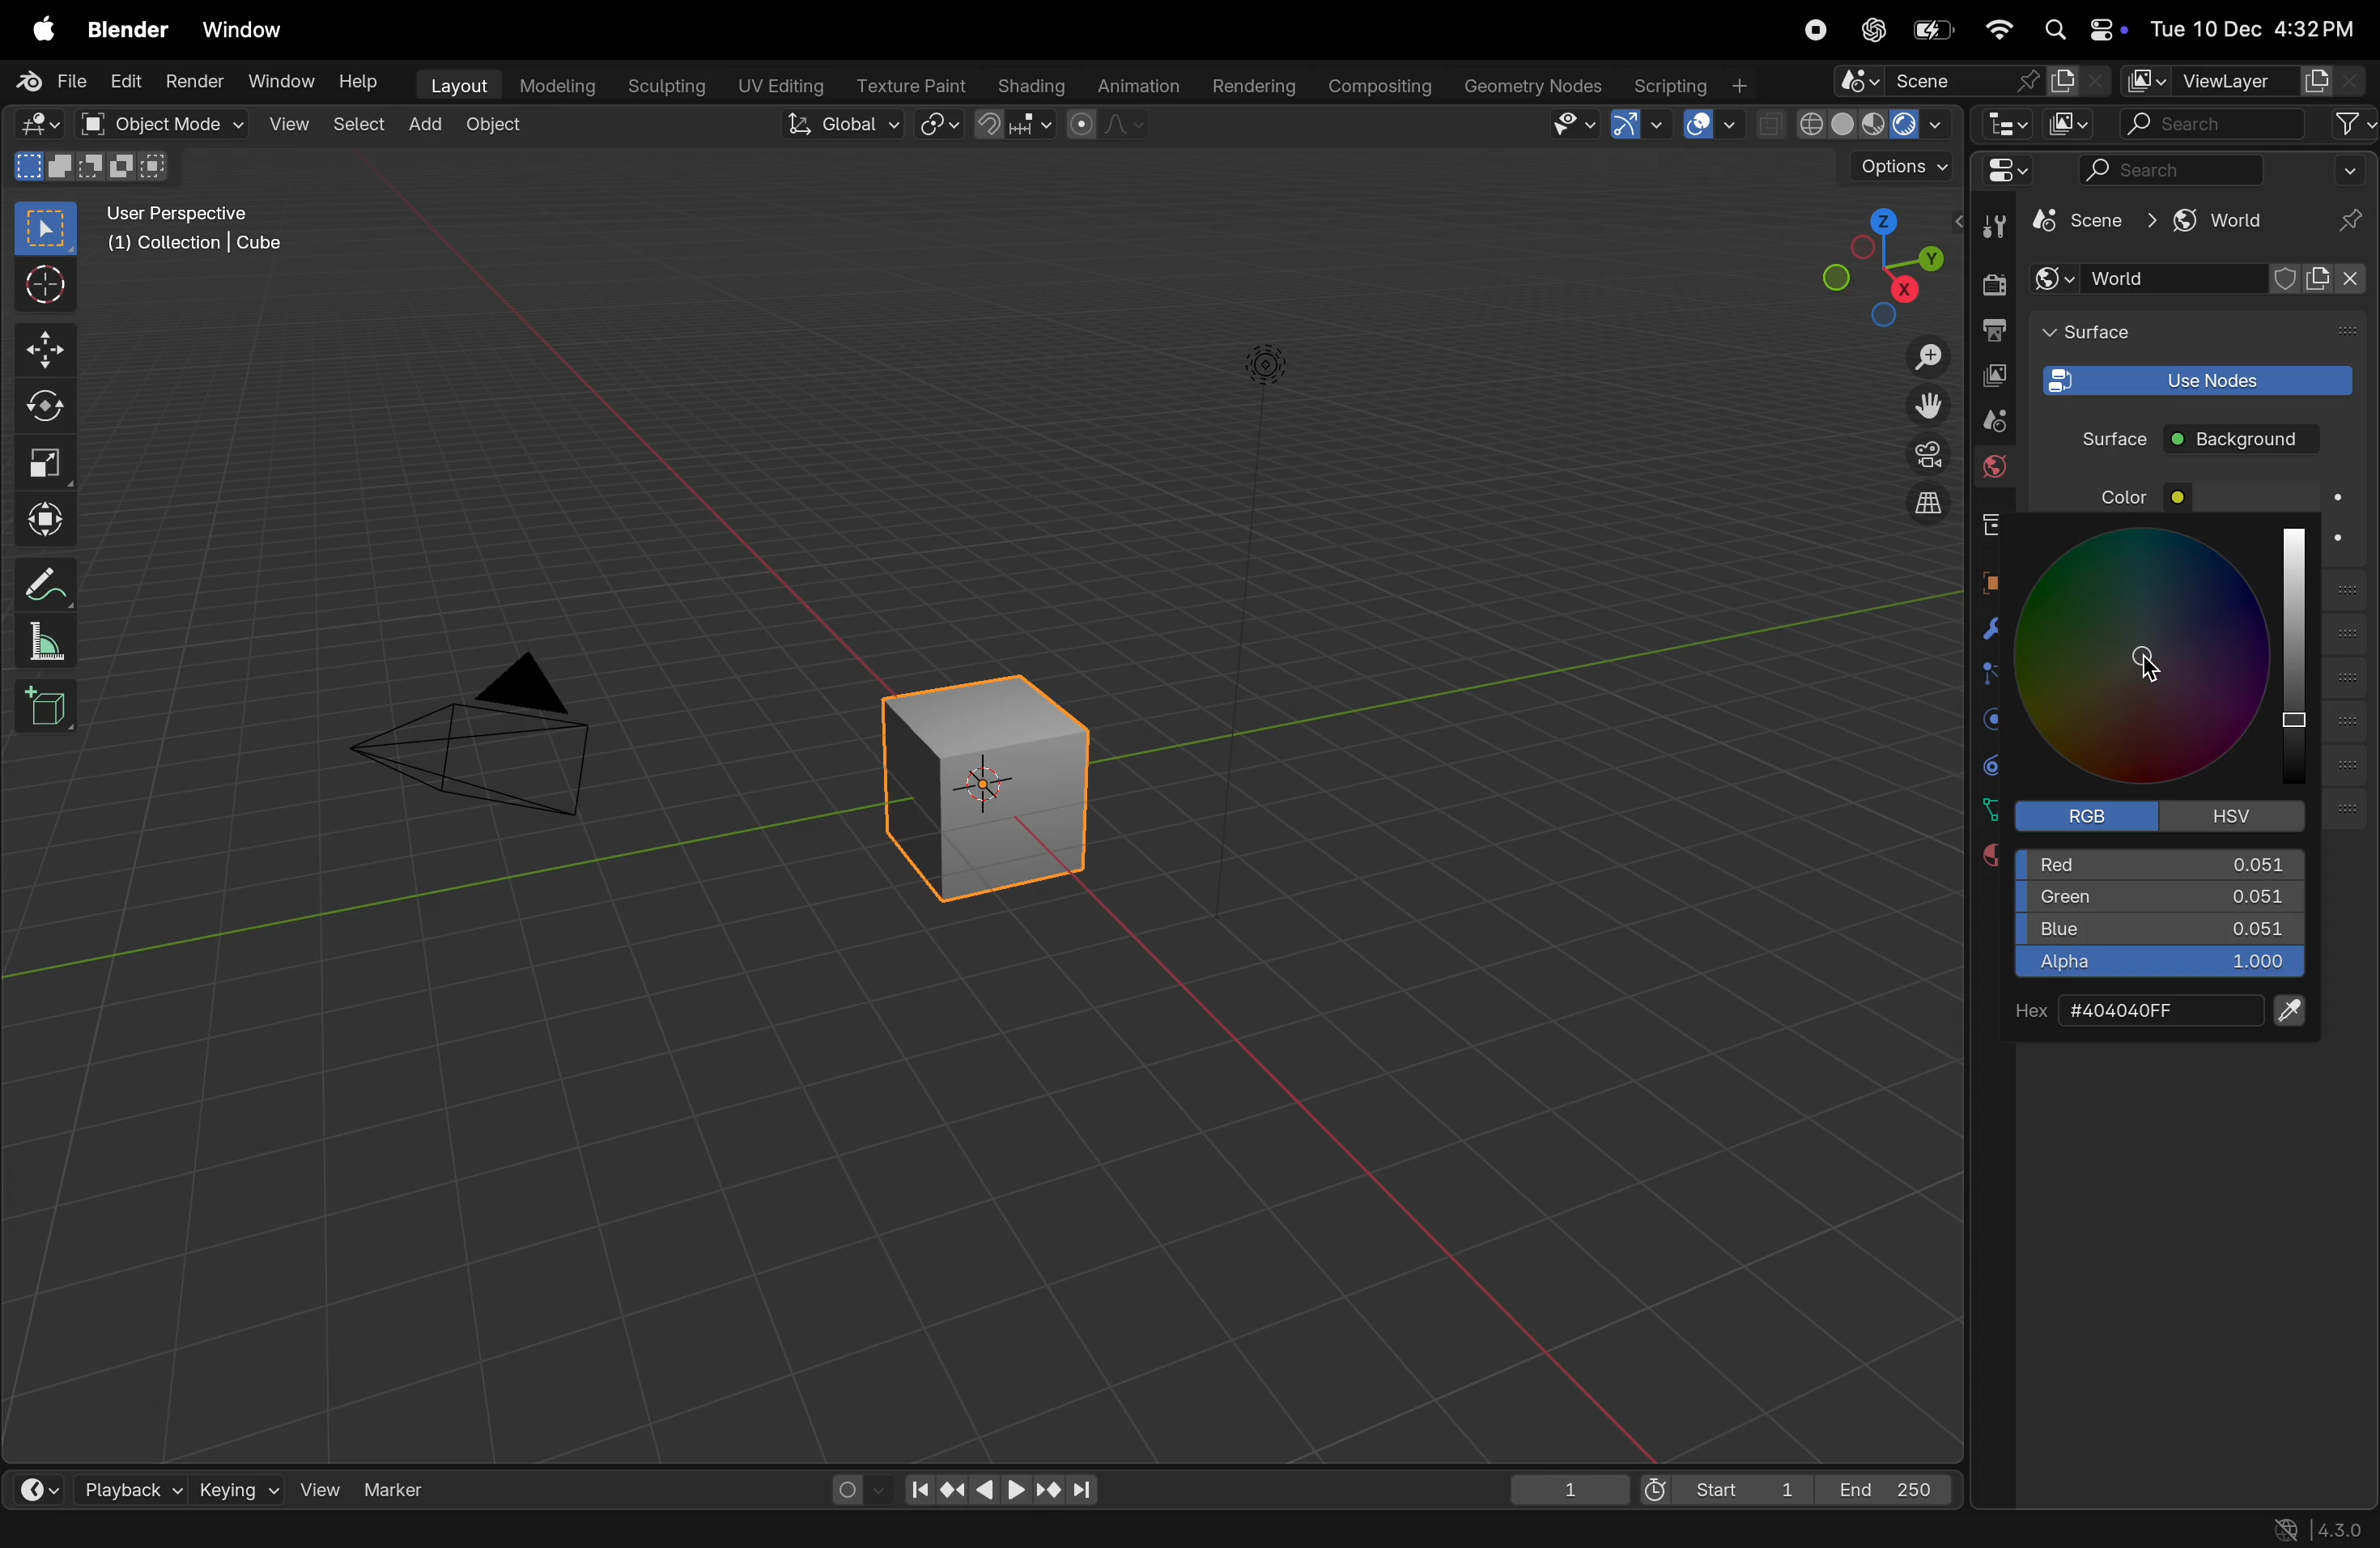 This screenshot has height=1548, width=2380. I want to click on Modelling, so click(549, 86).